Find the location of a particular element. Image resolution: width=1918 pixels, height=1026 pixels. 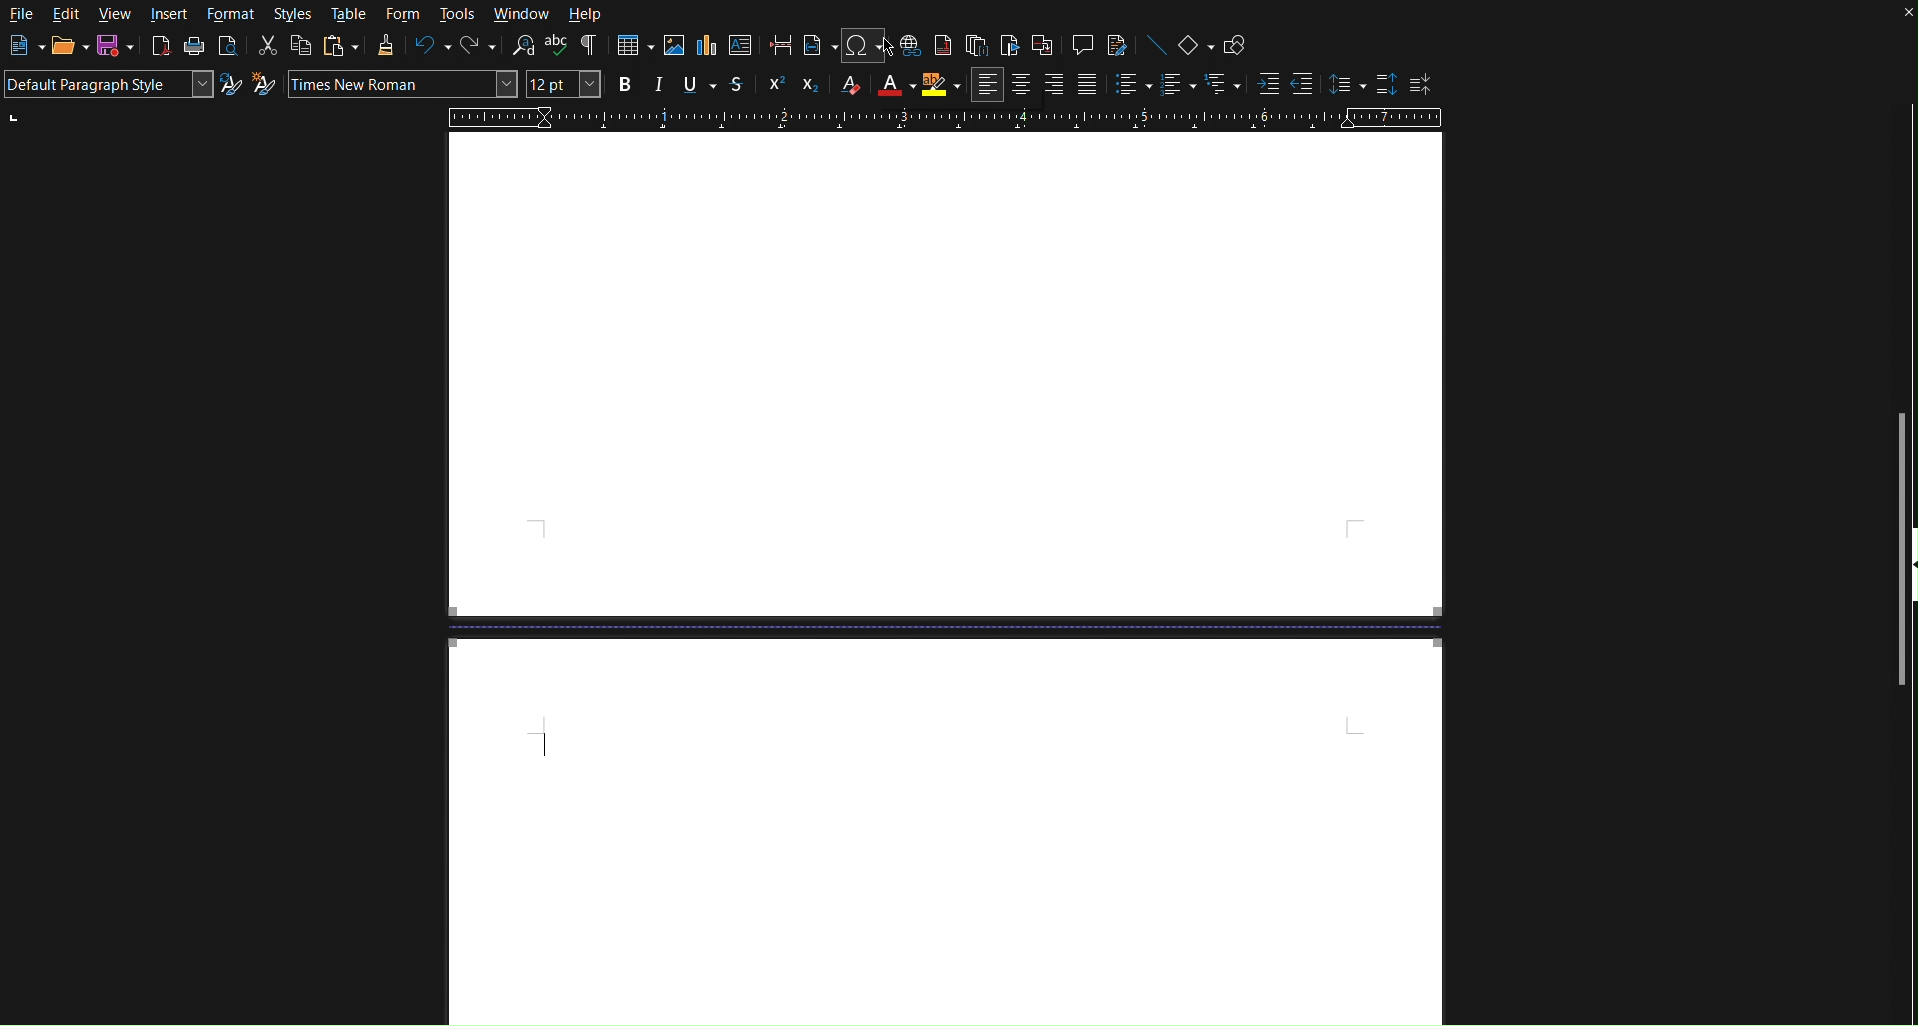

Toggle formatting Marks is located at coordinates (592, 47).